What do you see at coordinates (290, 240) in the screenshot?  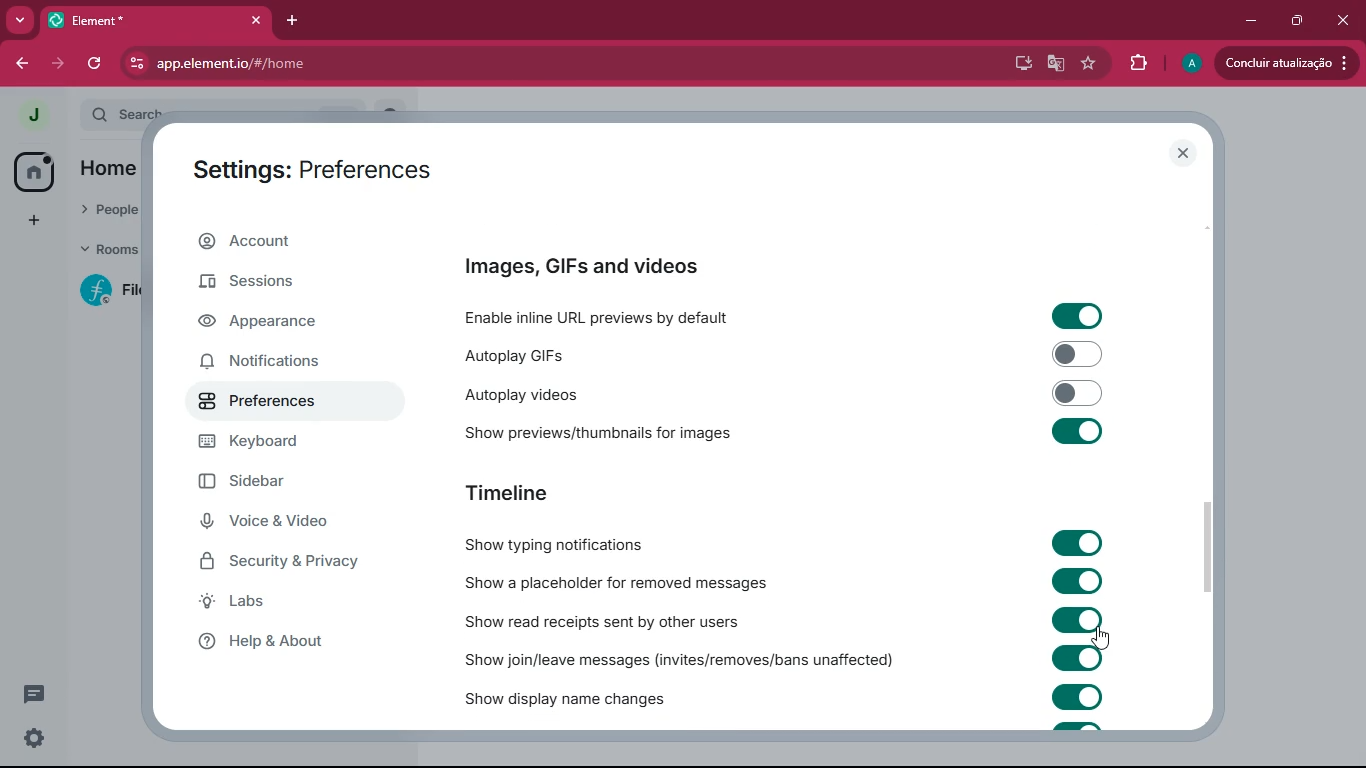 I see `account` at bounding box center [290, 240].